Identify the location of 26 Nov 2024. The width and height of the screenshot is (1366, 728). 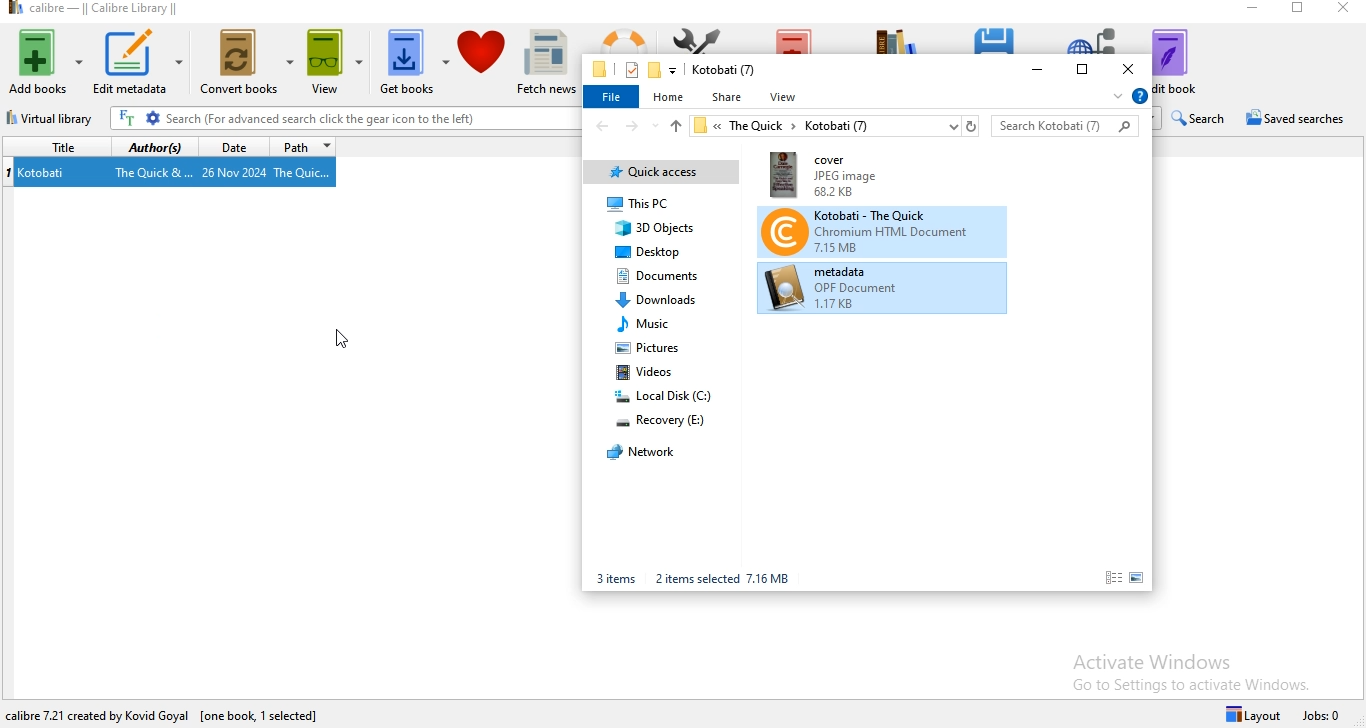
(235, 174).